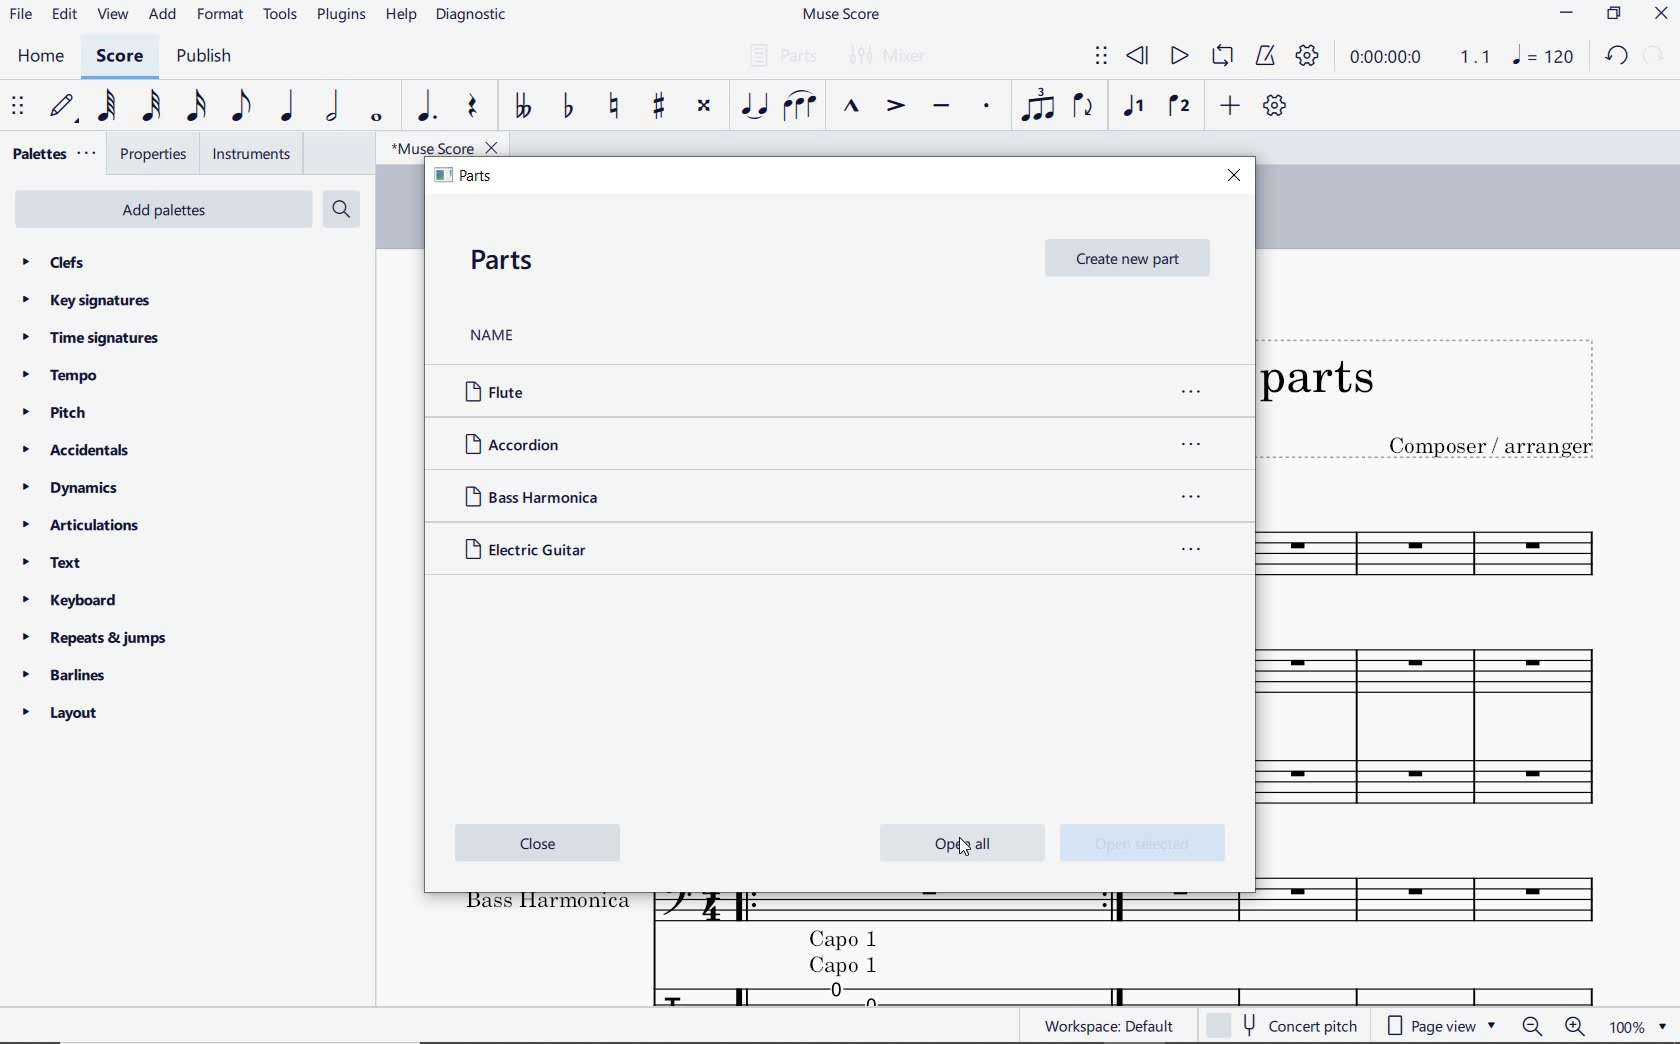 This screenshot has height=1044, width=1680. I want to click on quarter note, so click(290, 104).